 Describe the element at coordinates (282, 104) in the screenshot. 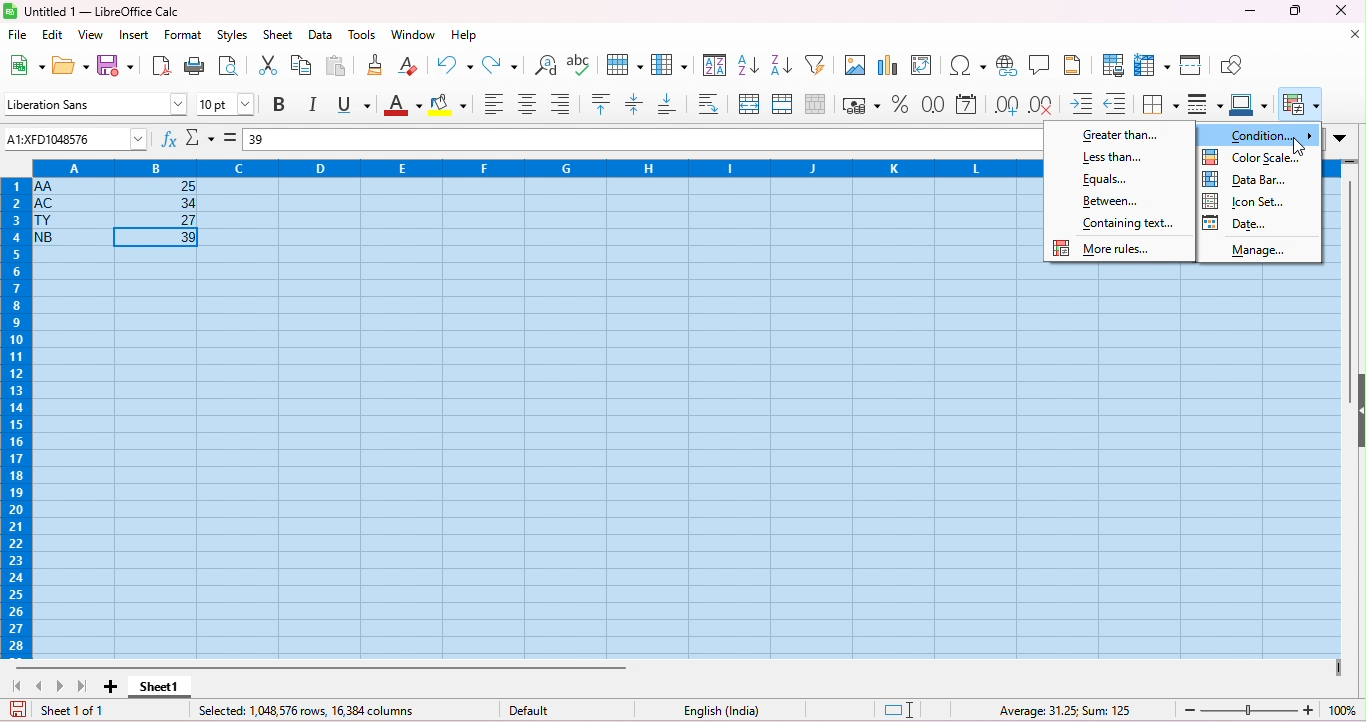

I see `bold` at that location.